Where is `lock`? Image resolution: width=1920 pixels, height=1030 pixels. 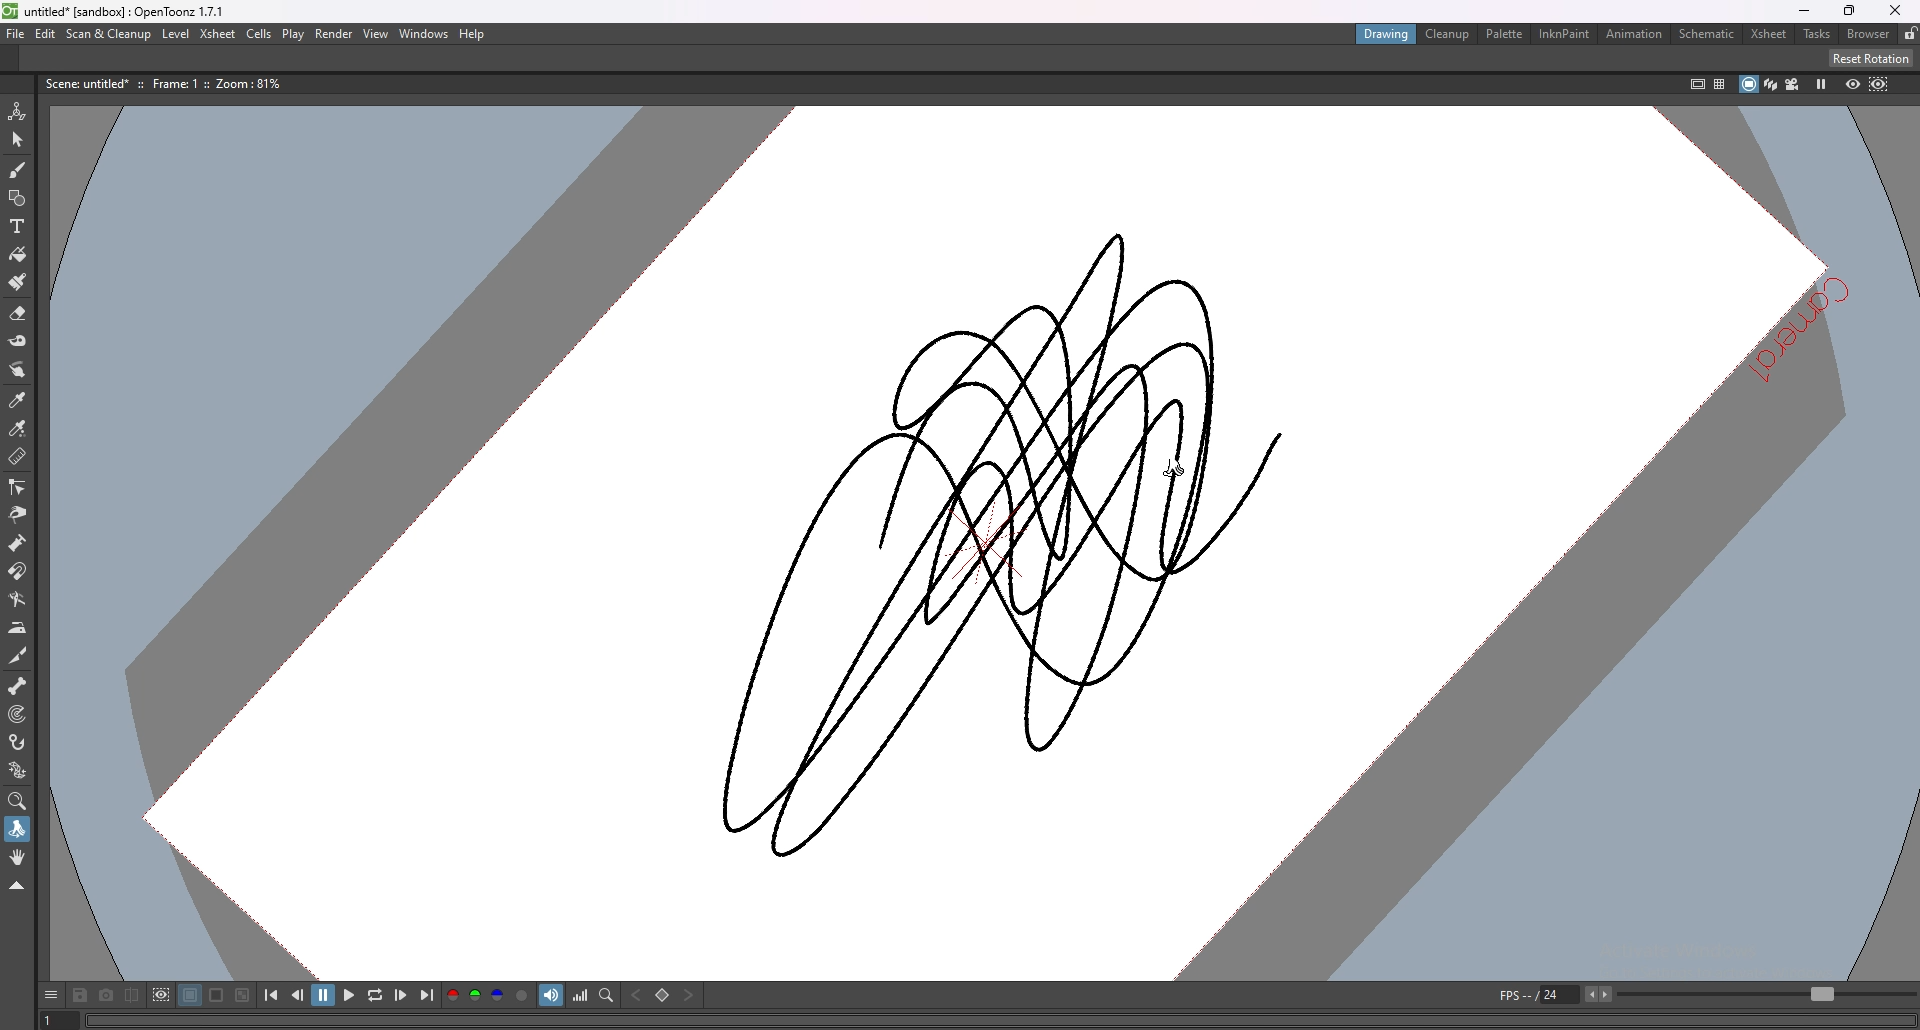
lock is located at coordinates (1911, 34).